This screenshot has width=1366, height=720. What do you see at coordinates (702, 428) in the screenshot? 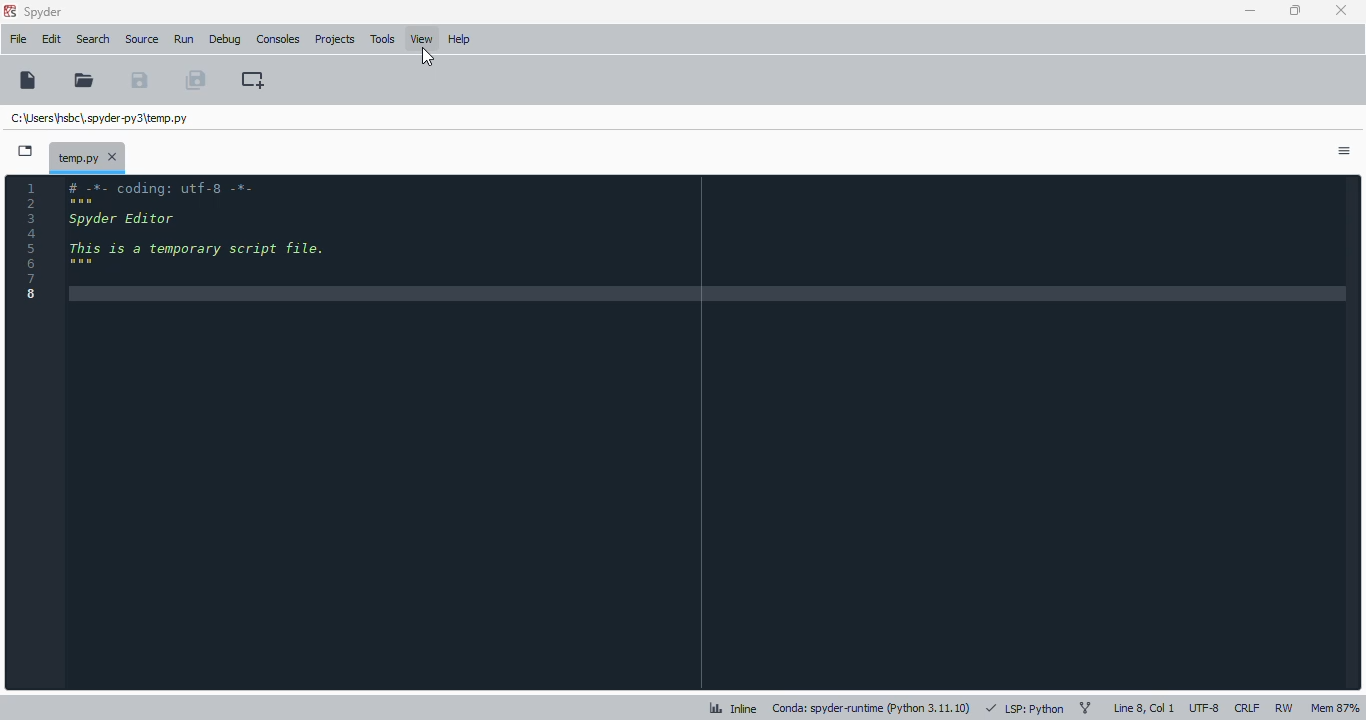
I see `editor` at bounding box center [702, 428].